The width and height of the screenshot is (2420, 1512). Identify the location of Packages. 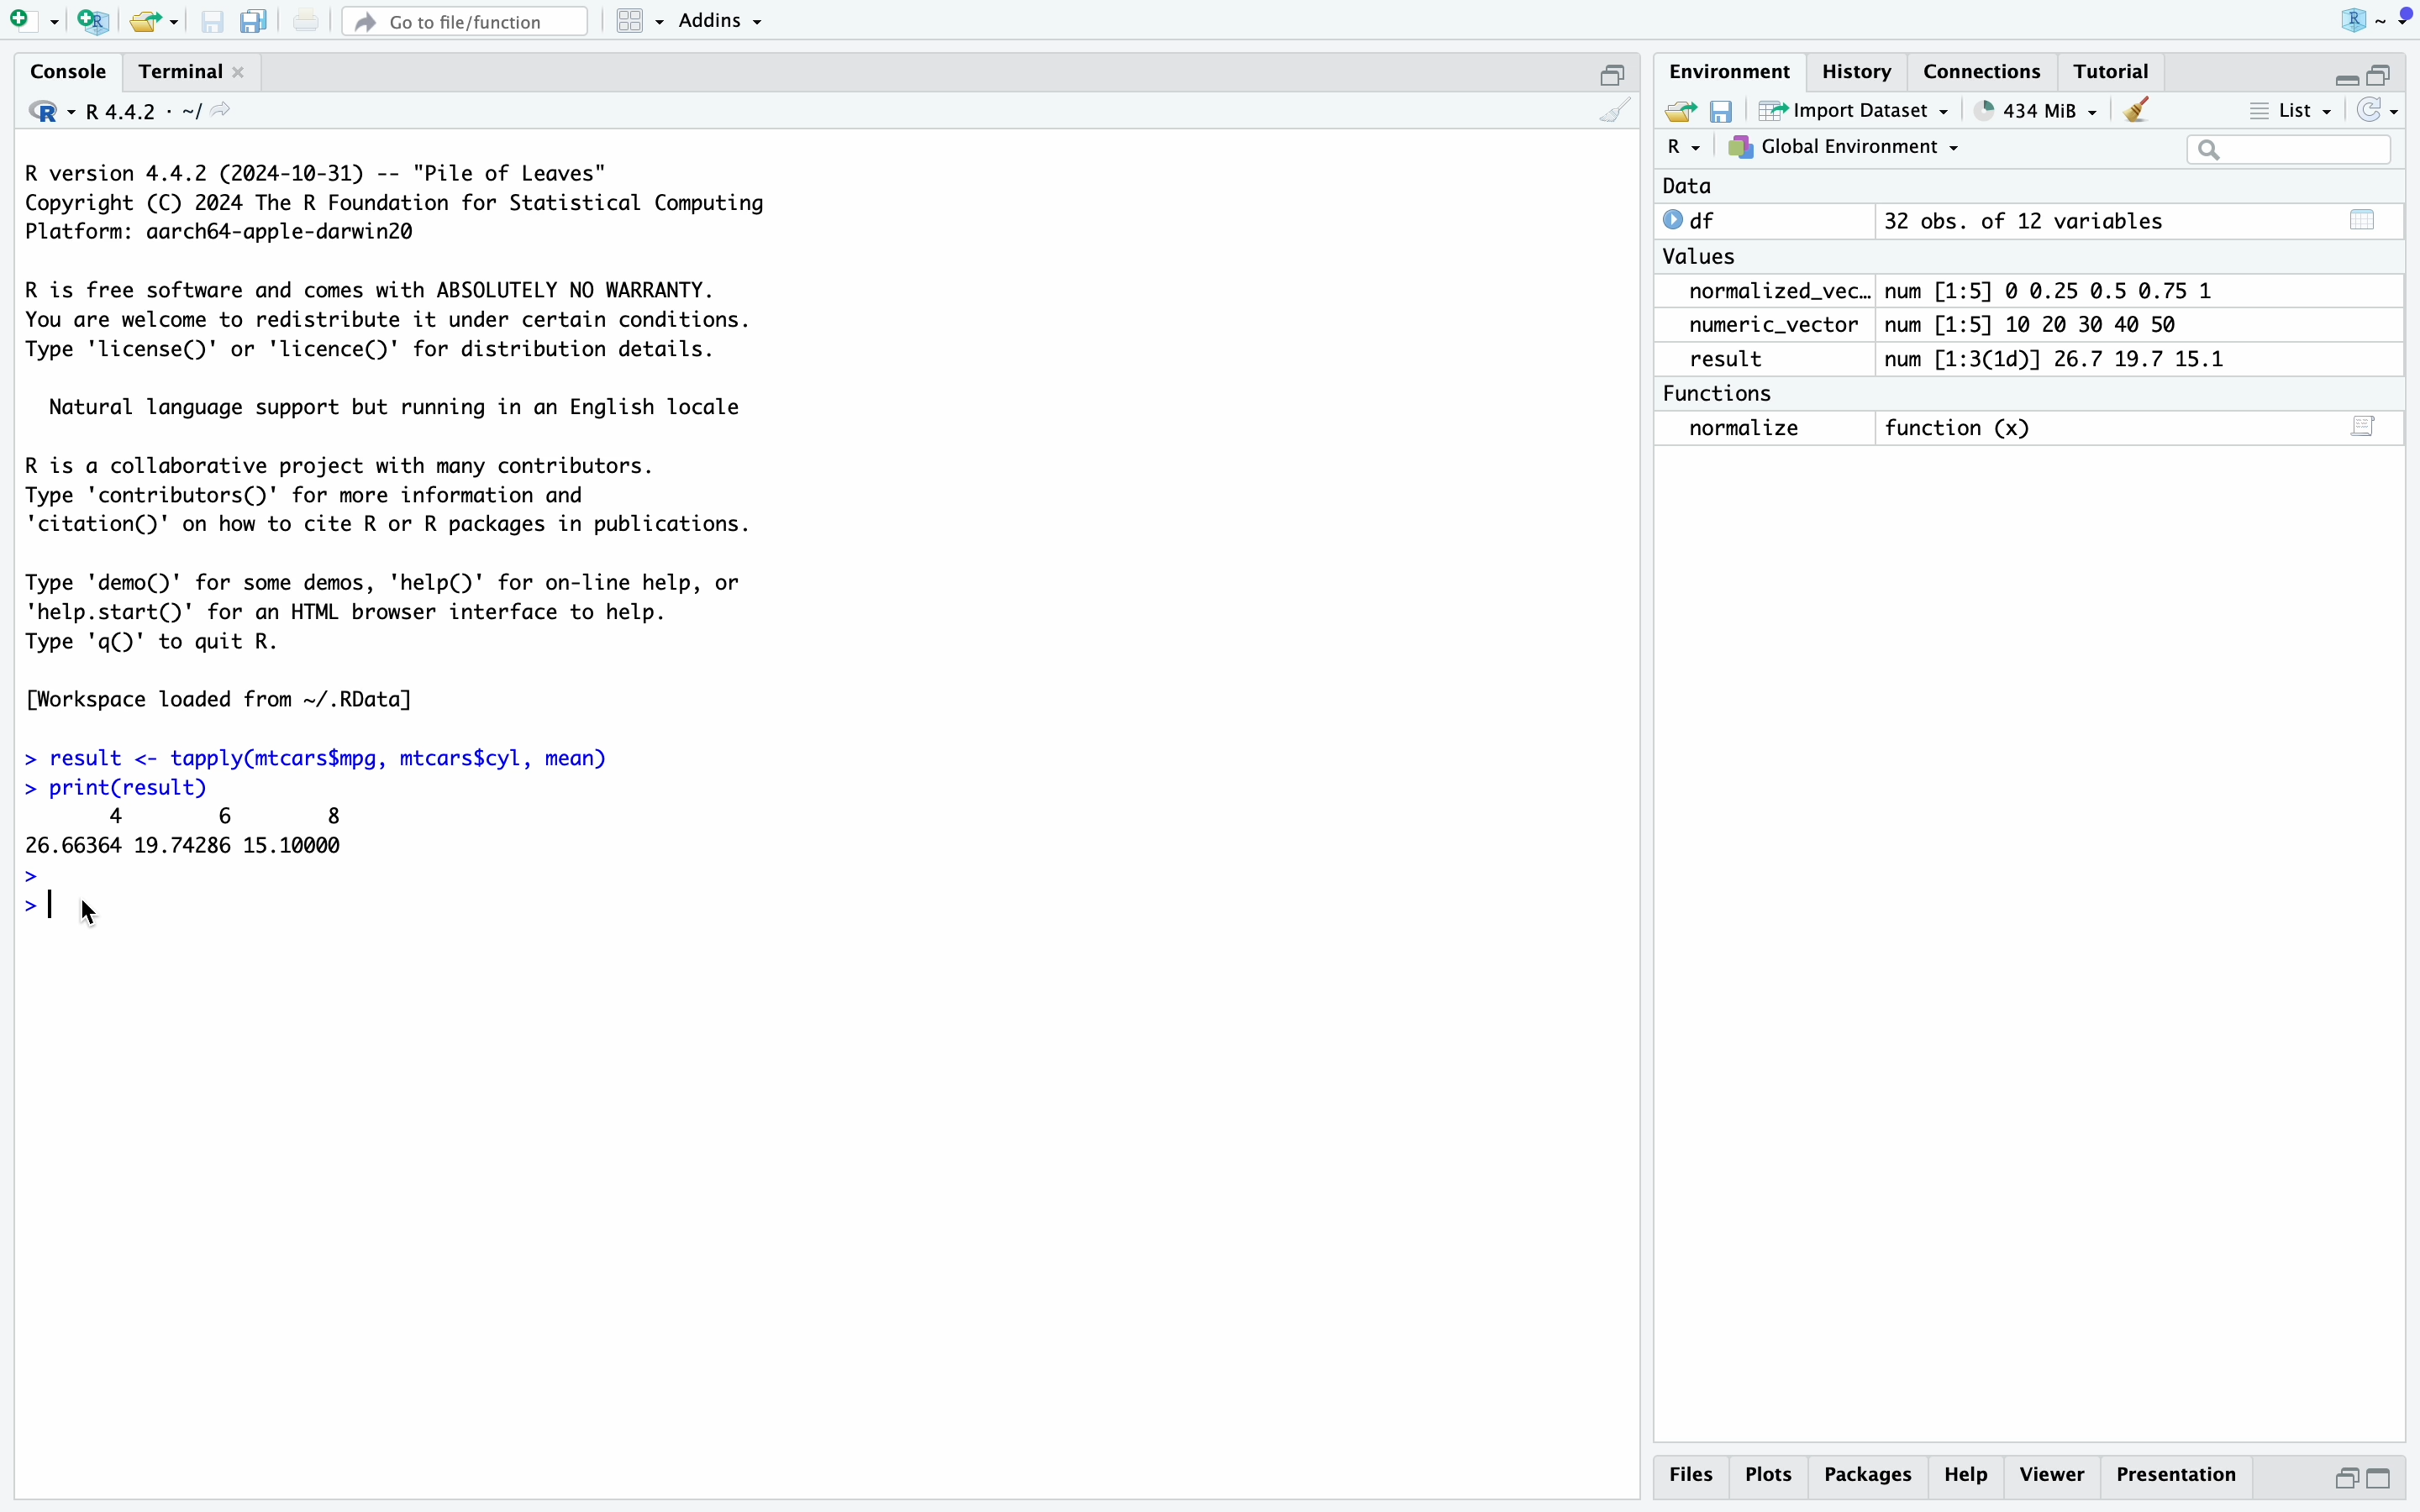
(1870, 1476).